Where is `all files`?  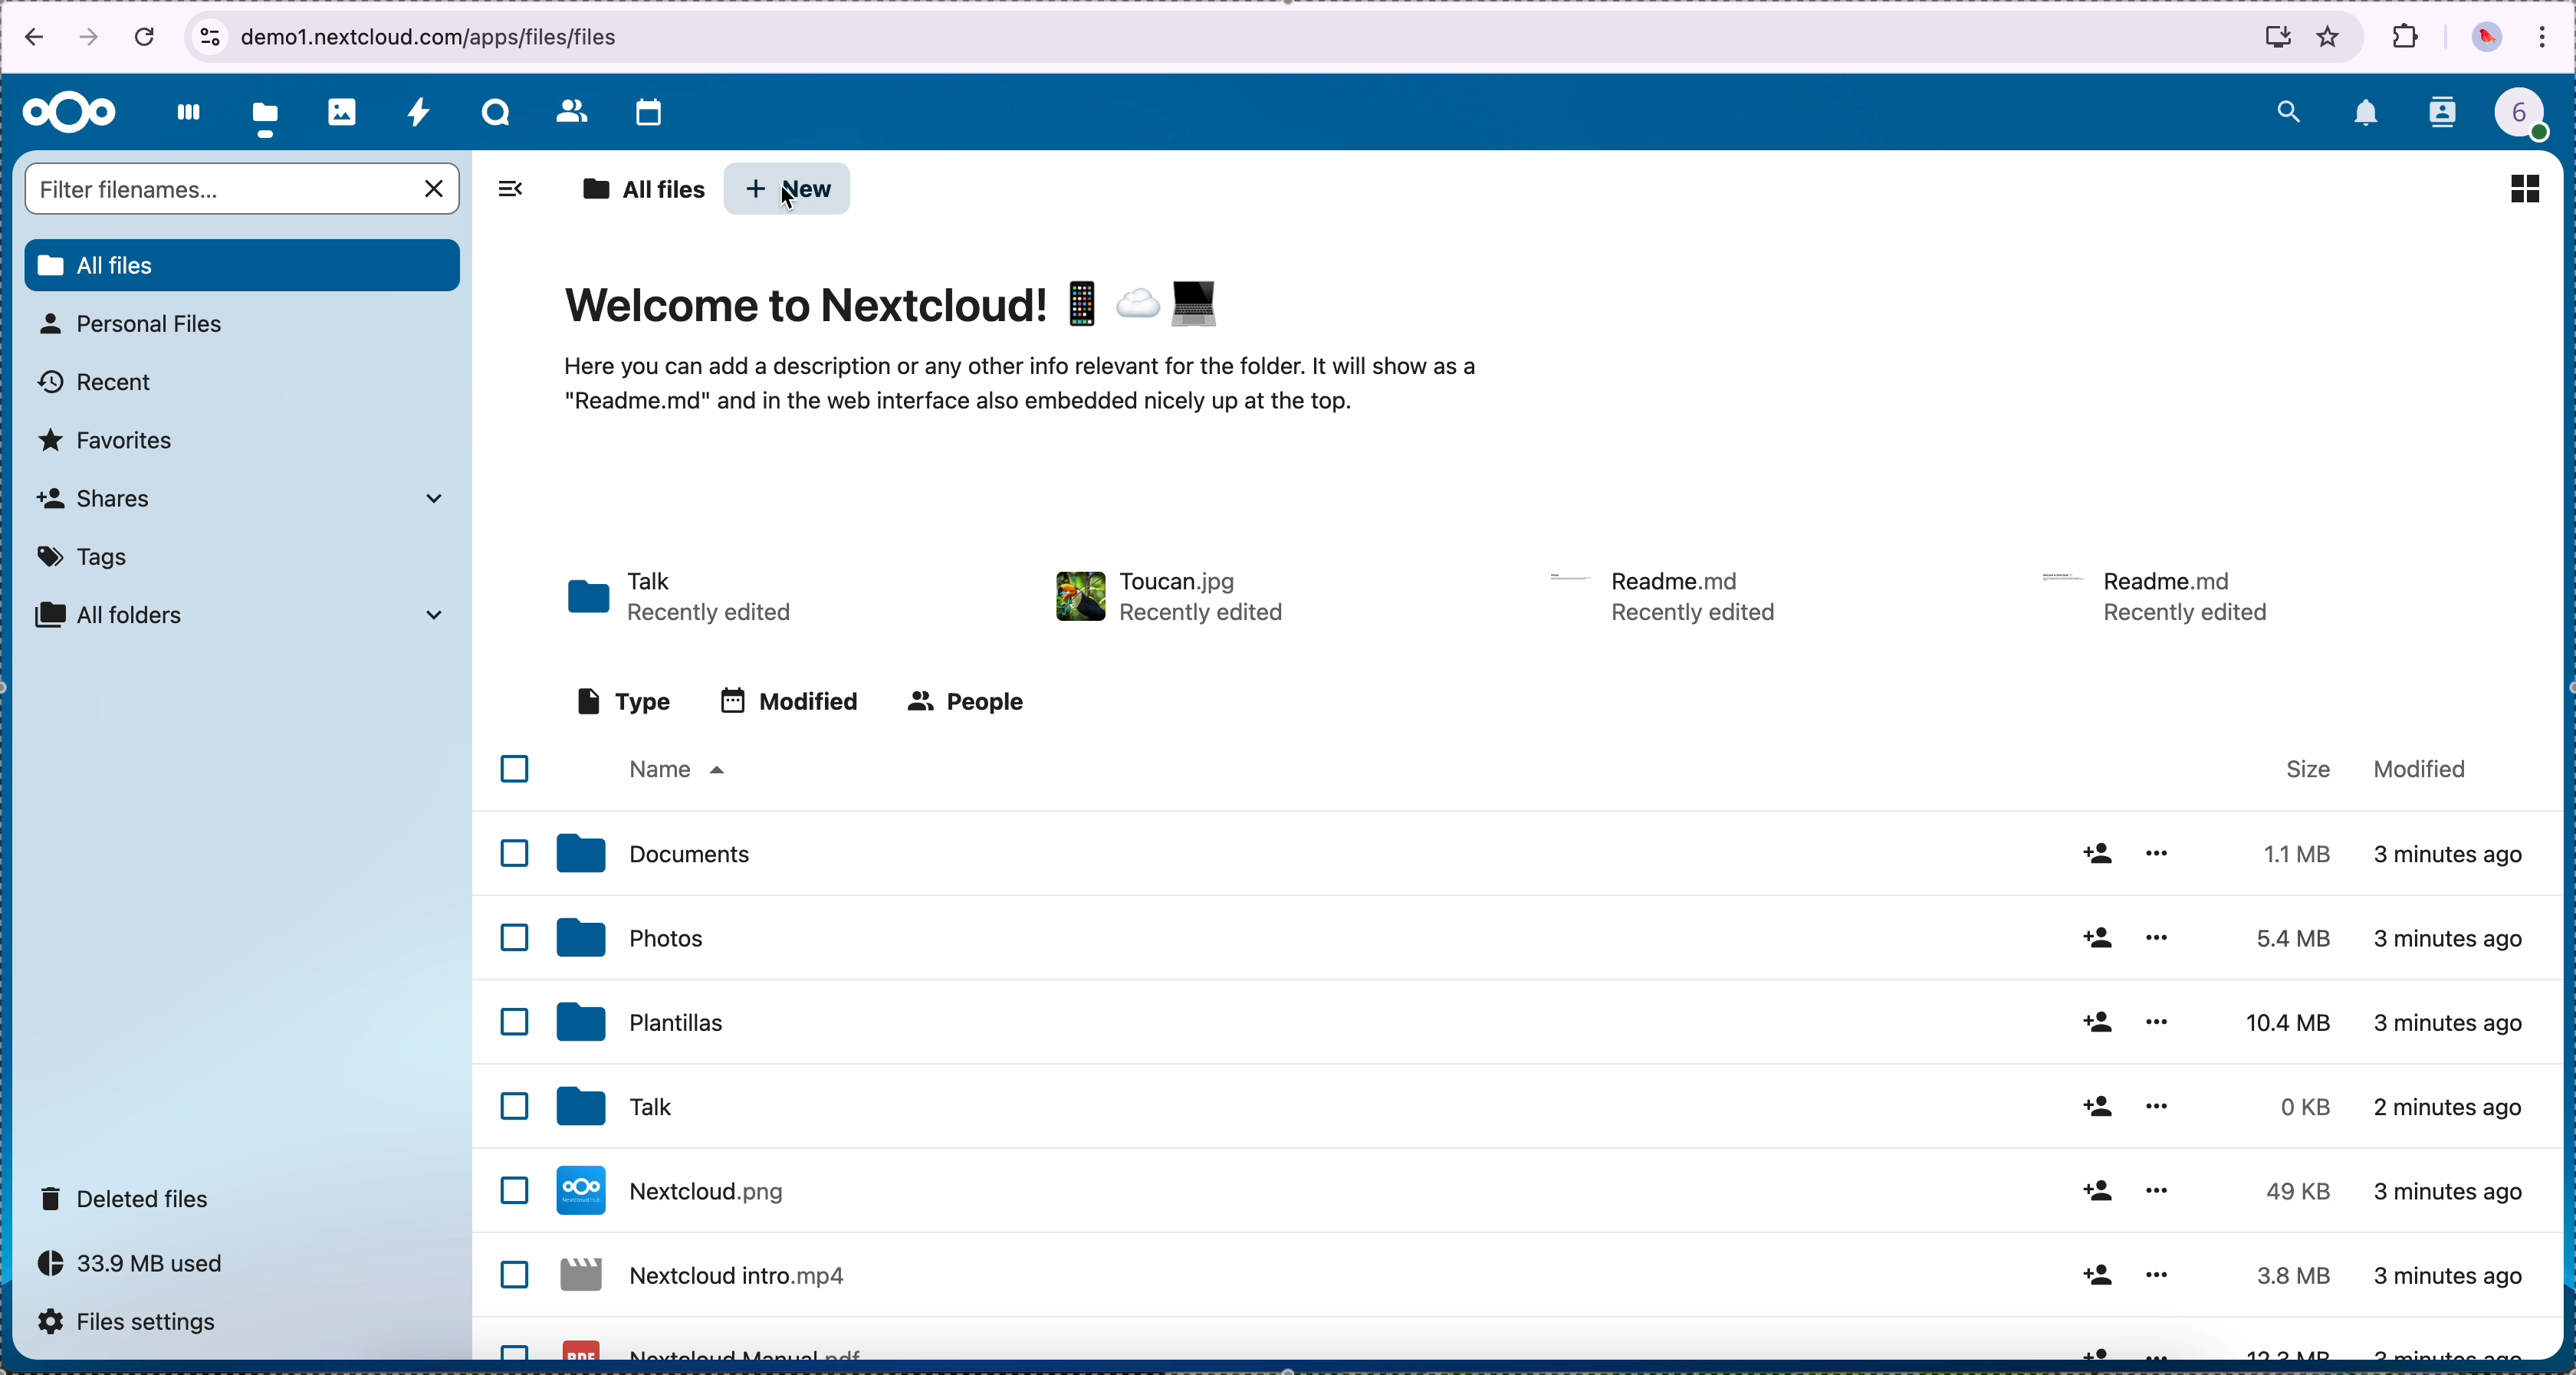 all files is located at coordinates (642, 191).